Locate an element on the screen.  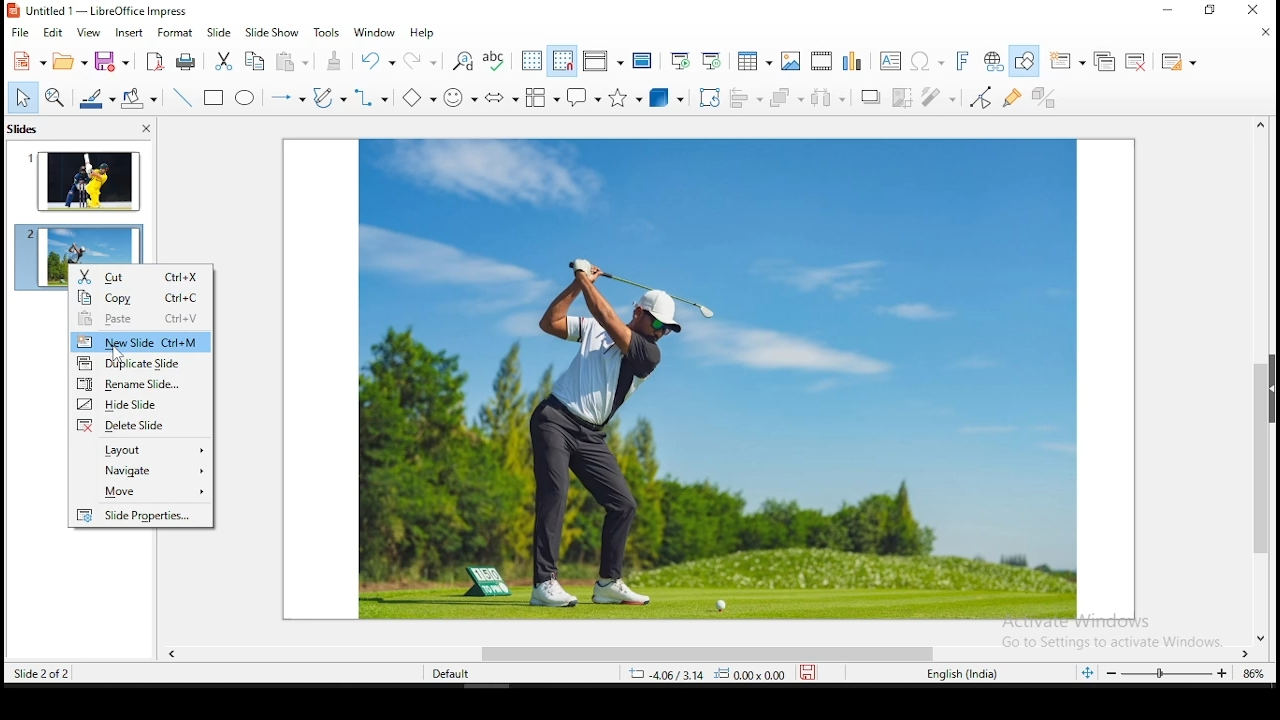
callout shape is located at coordinates (583, 97).